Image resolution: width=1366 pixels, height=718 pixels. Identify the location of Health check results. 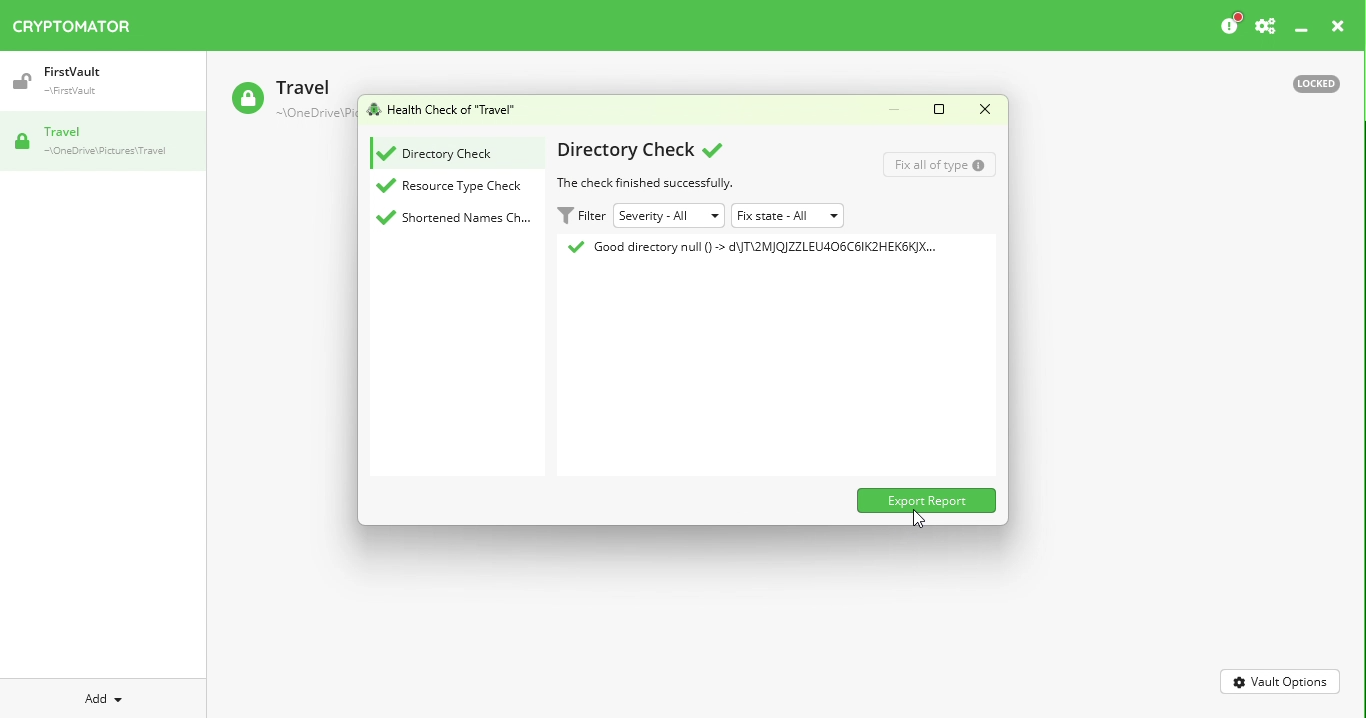
(746, 247).